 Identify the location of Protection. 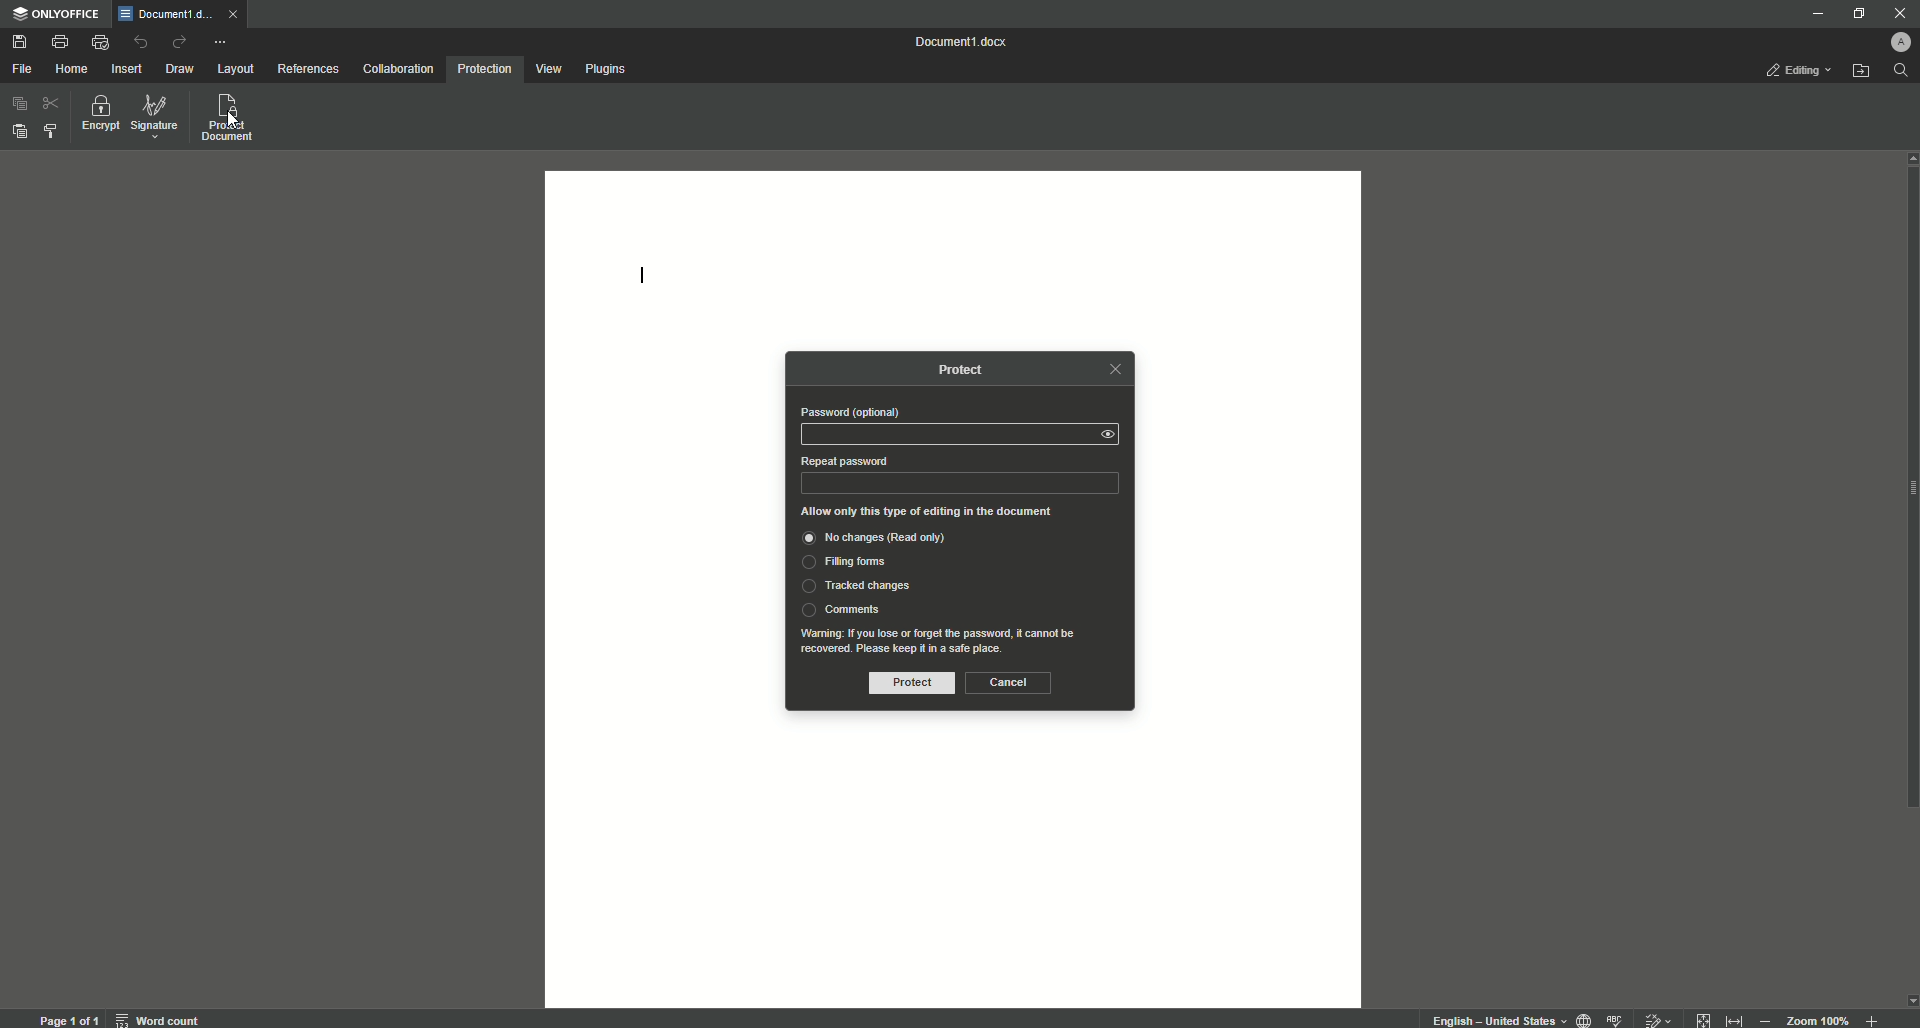
(484, 71).